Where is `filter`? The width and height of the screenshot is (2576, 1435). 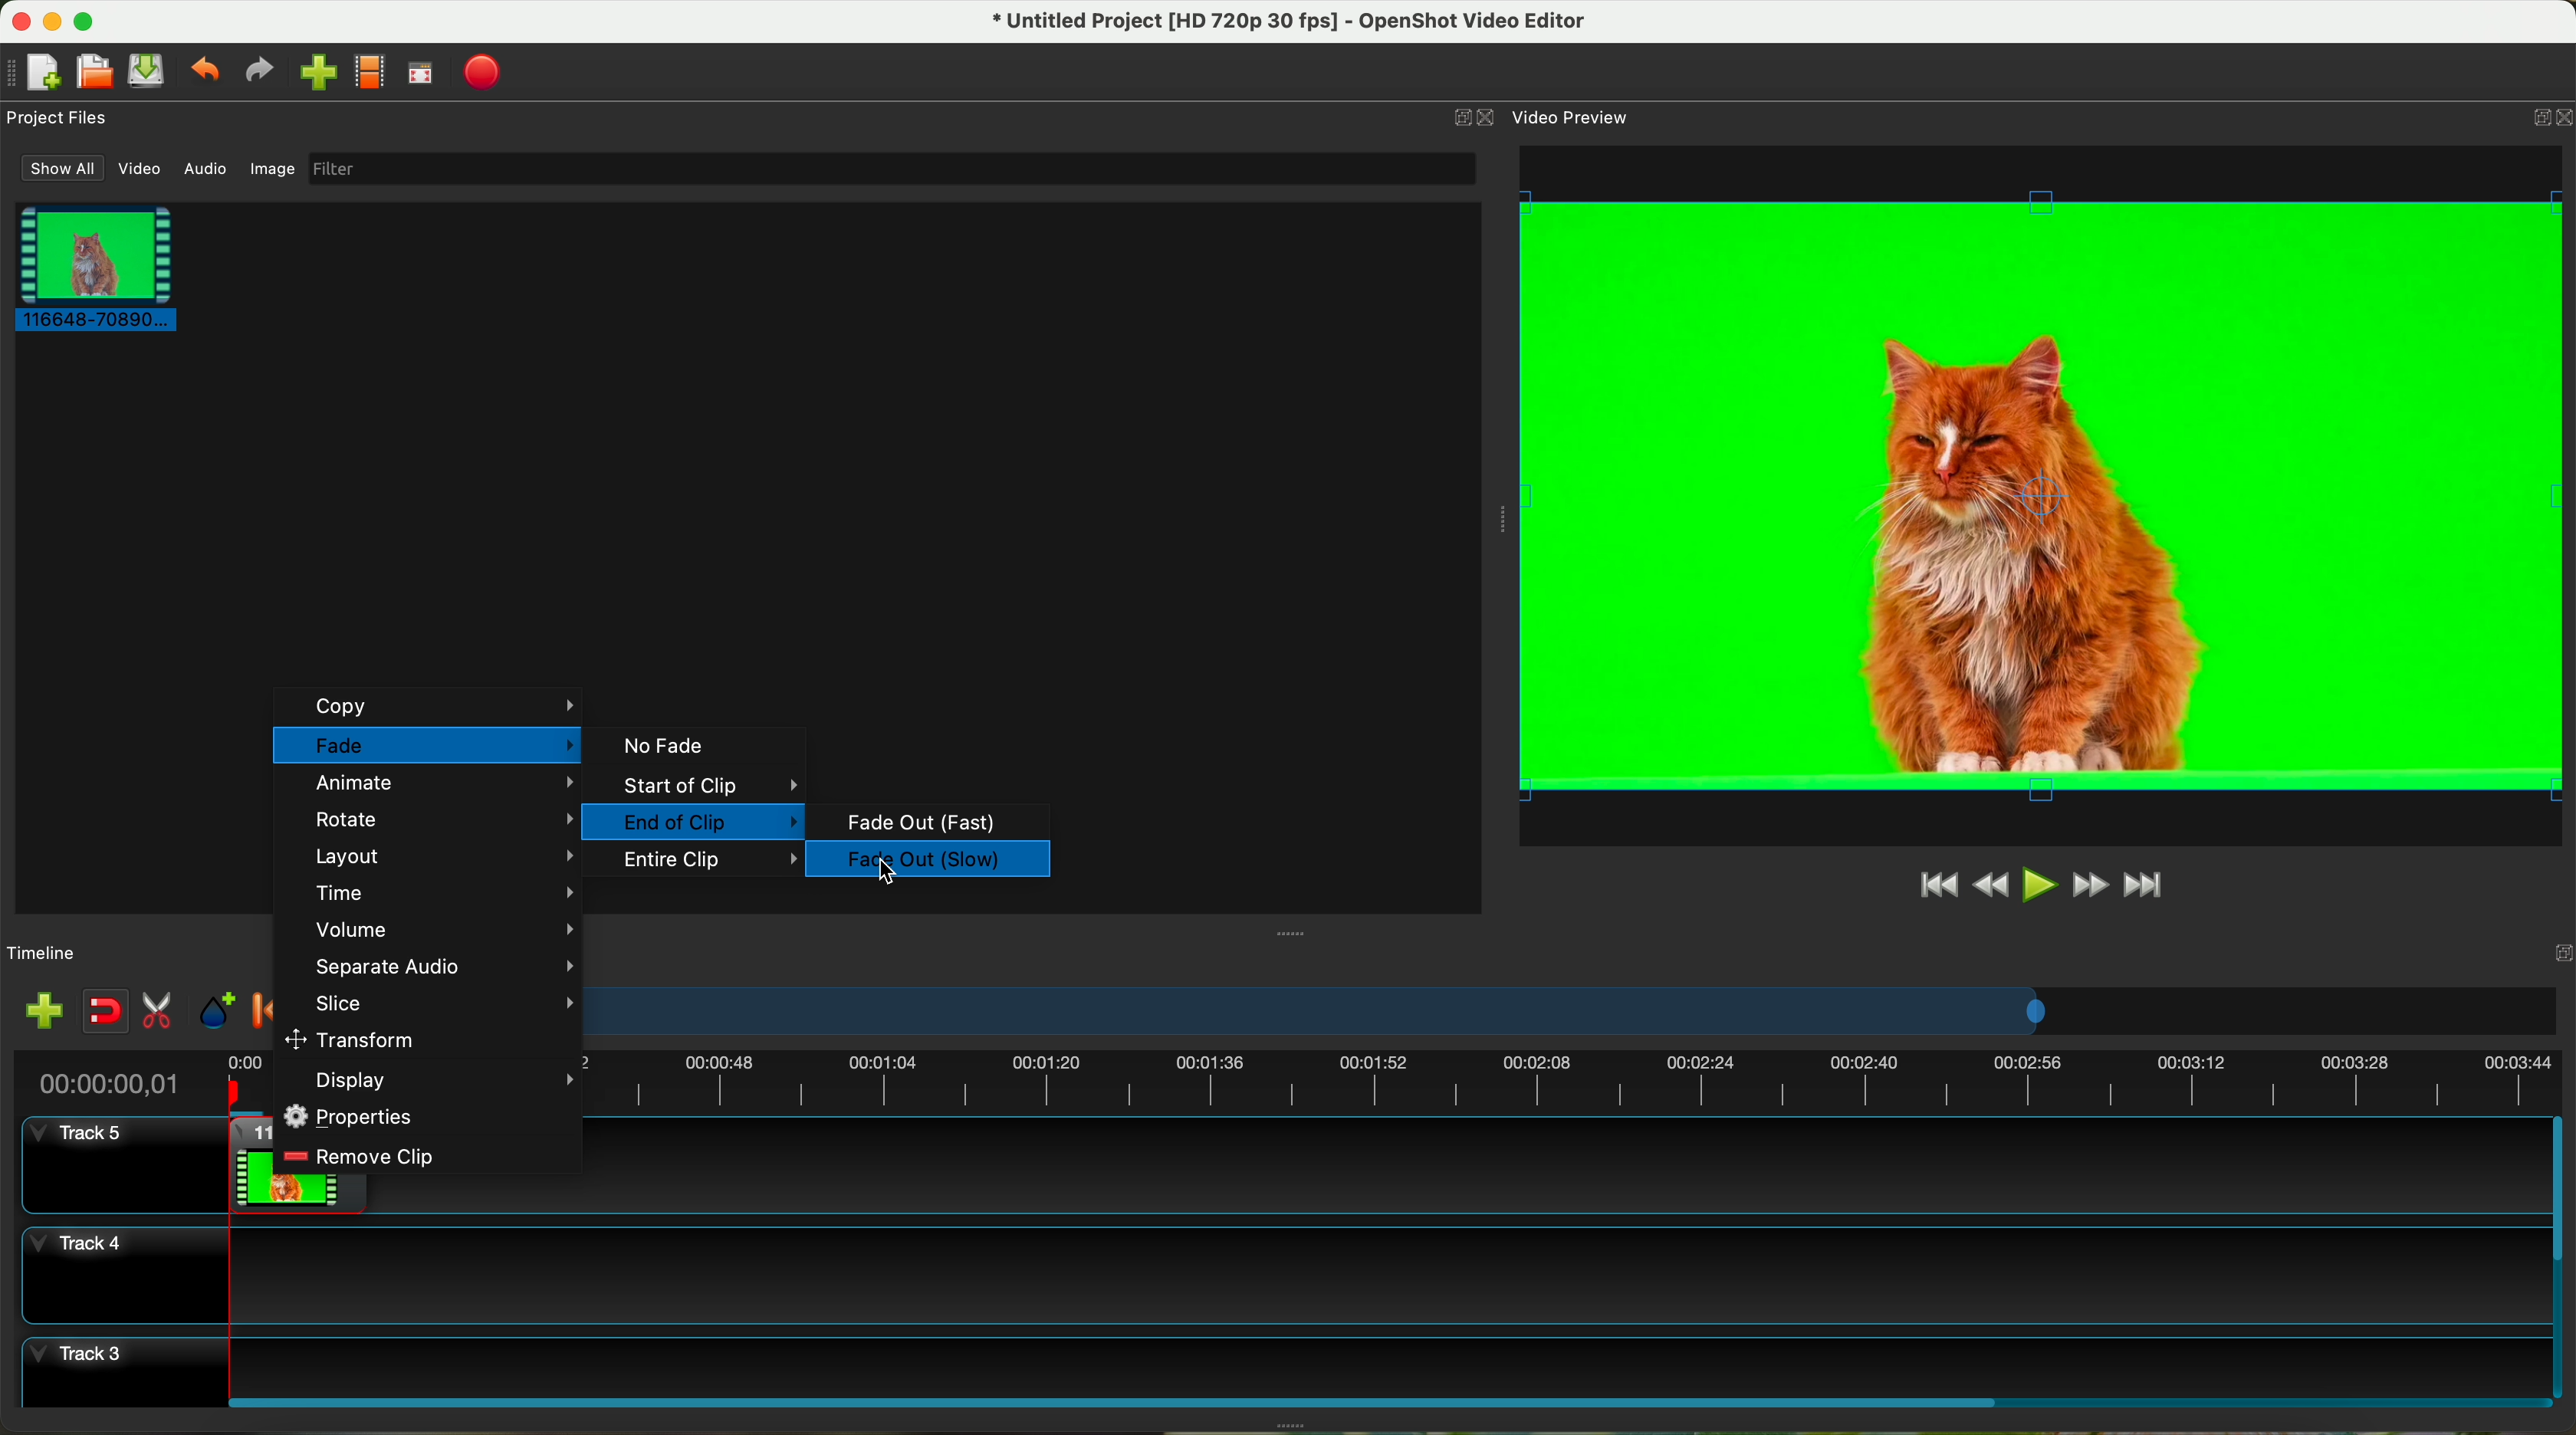 filter is located at coordinates (890, 168).